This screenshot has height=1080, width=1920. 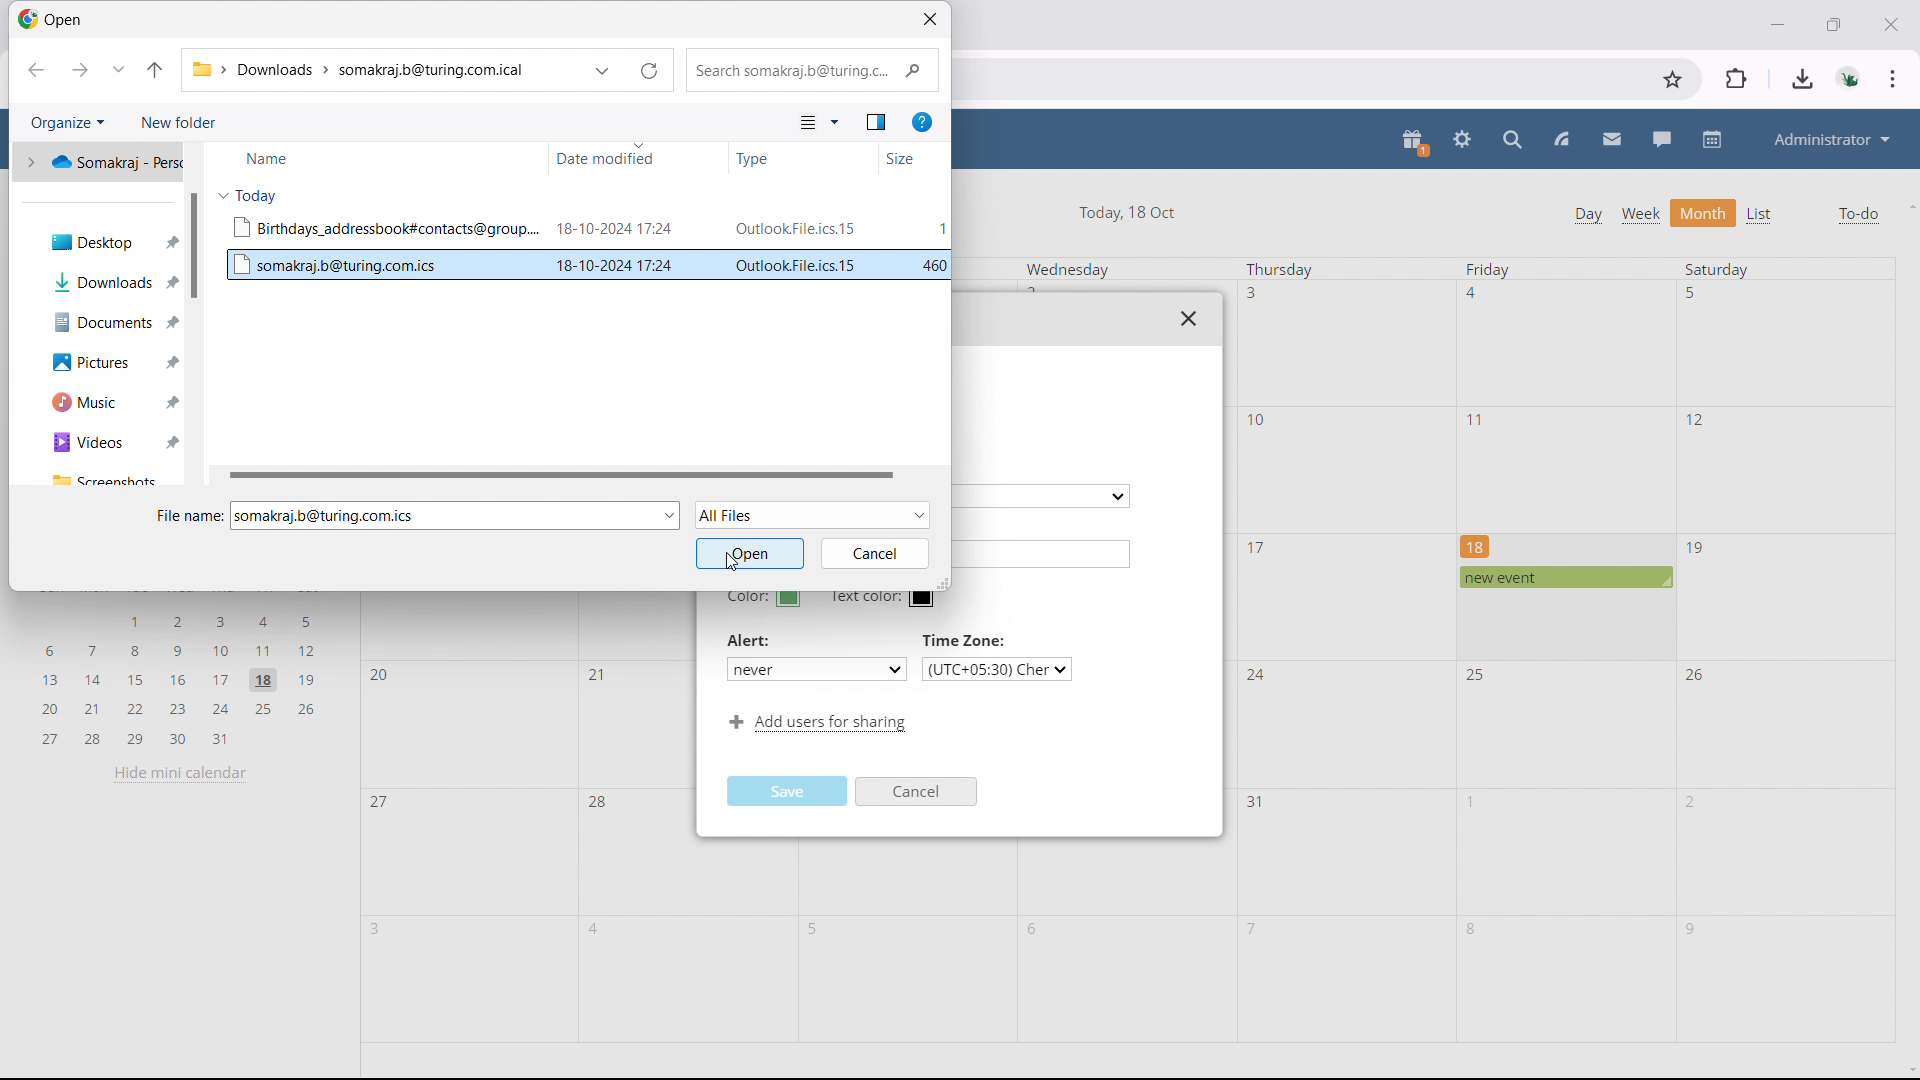 I want to click on Add users for sharing, so click(x=814, y=724).